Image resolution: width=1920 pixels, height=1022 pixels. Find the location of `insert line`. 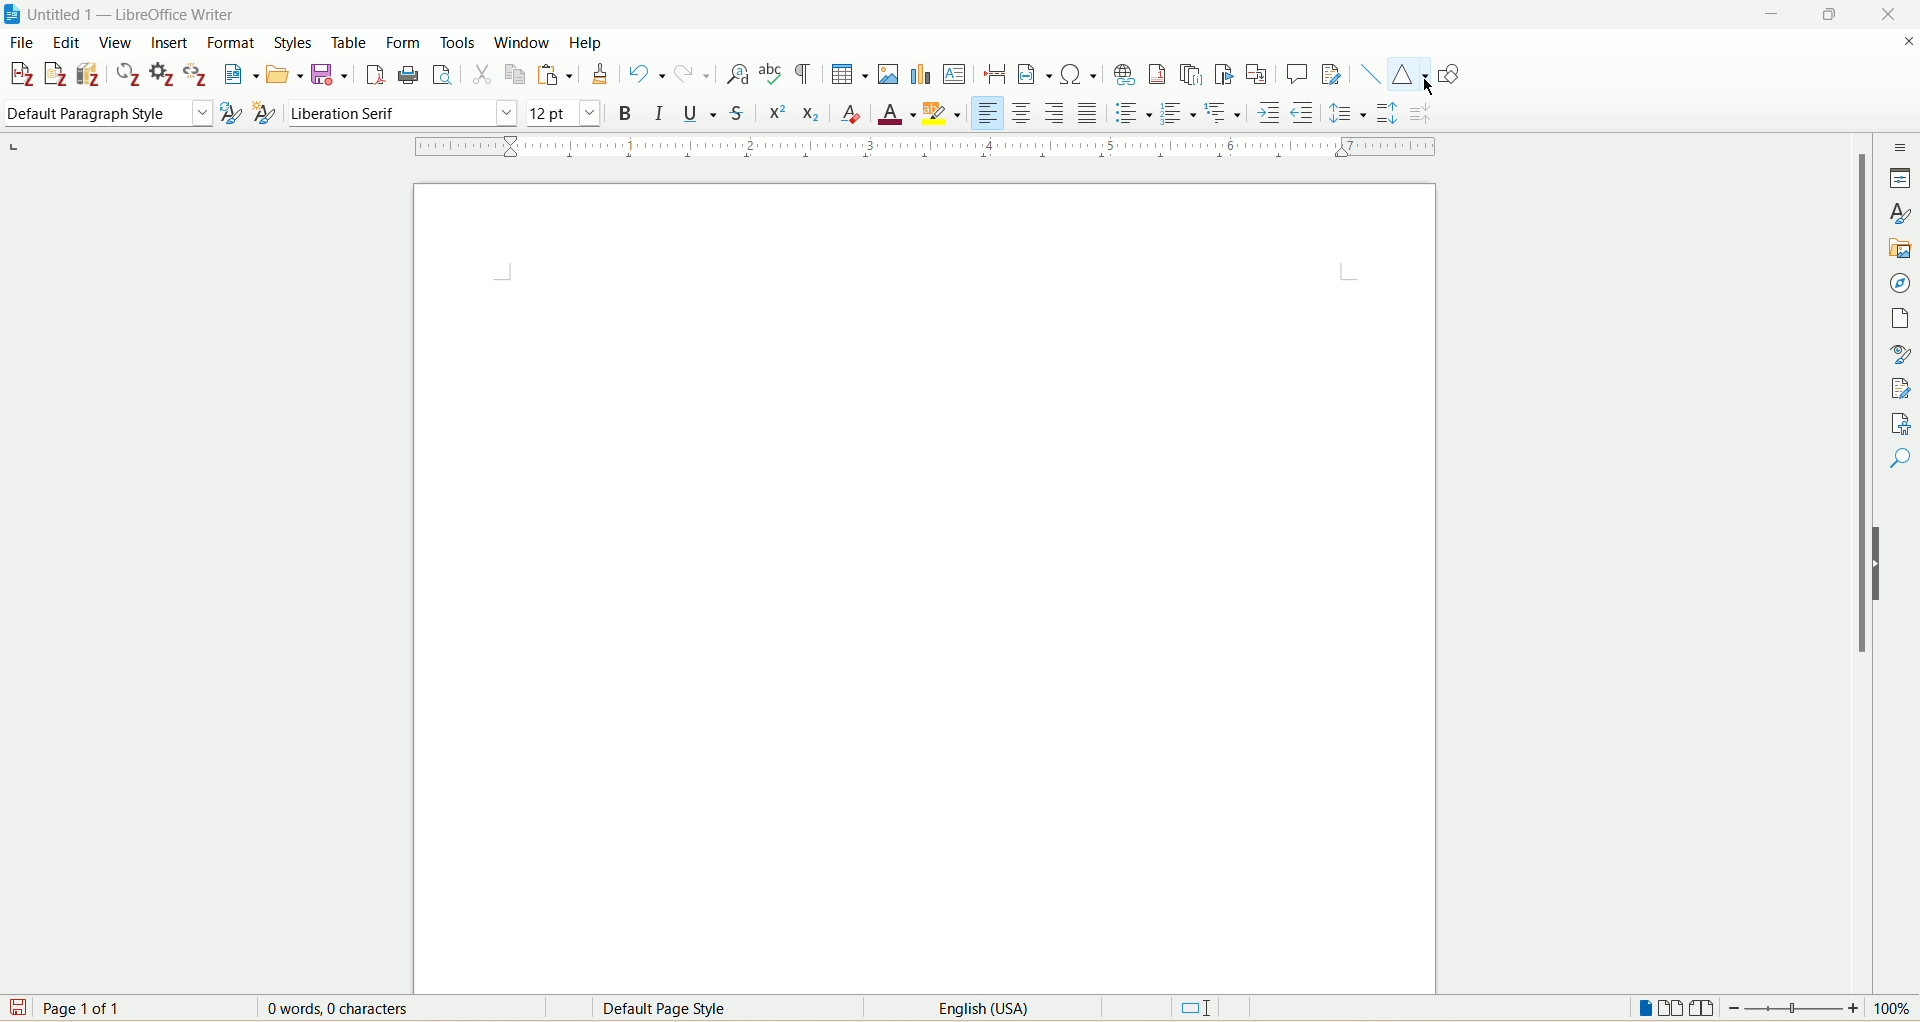

insert line is located at coordinates (1370, 74).